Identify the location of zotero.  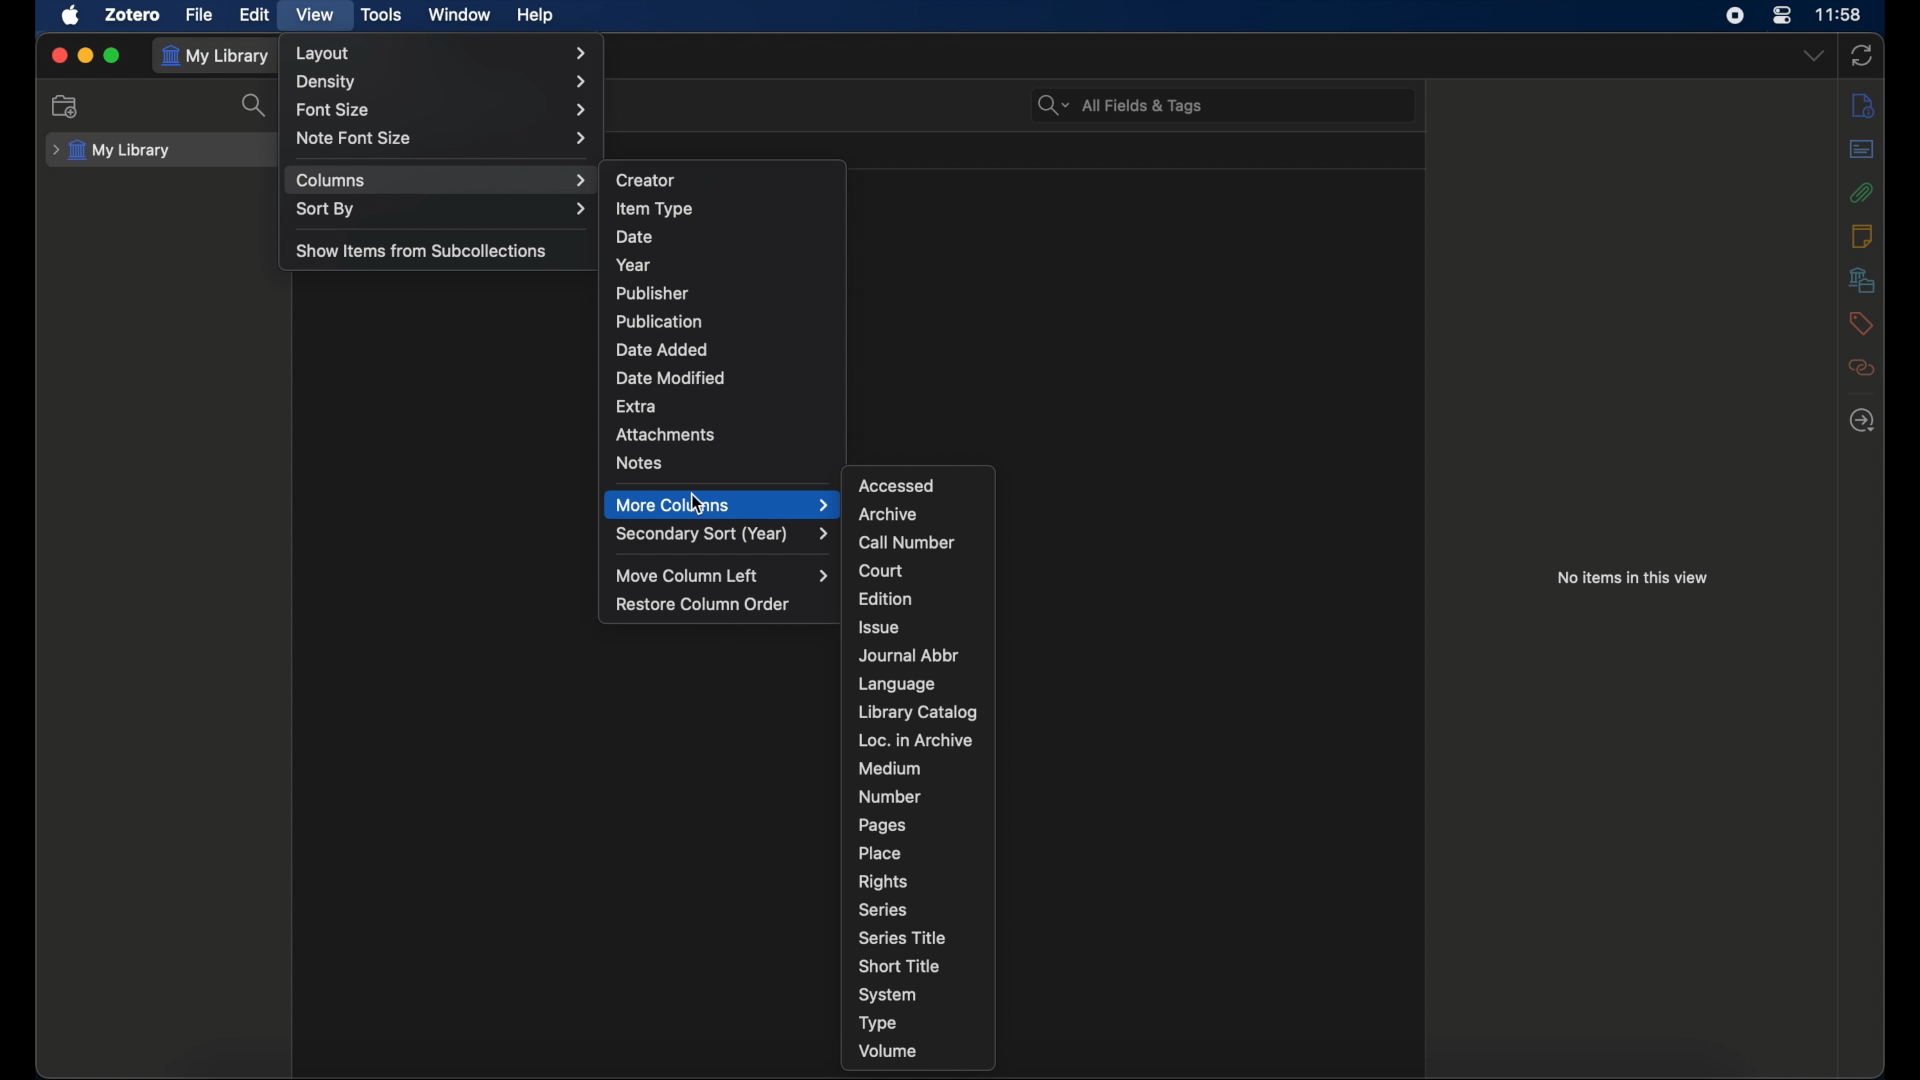
(132, 14).